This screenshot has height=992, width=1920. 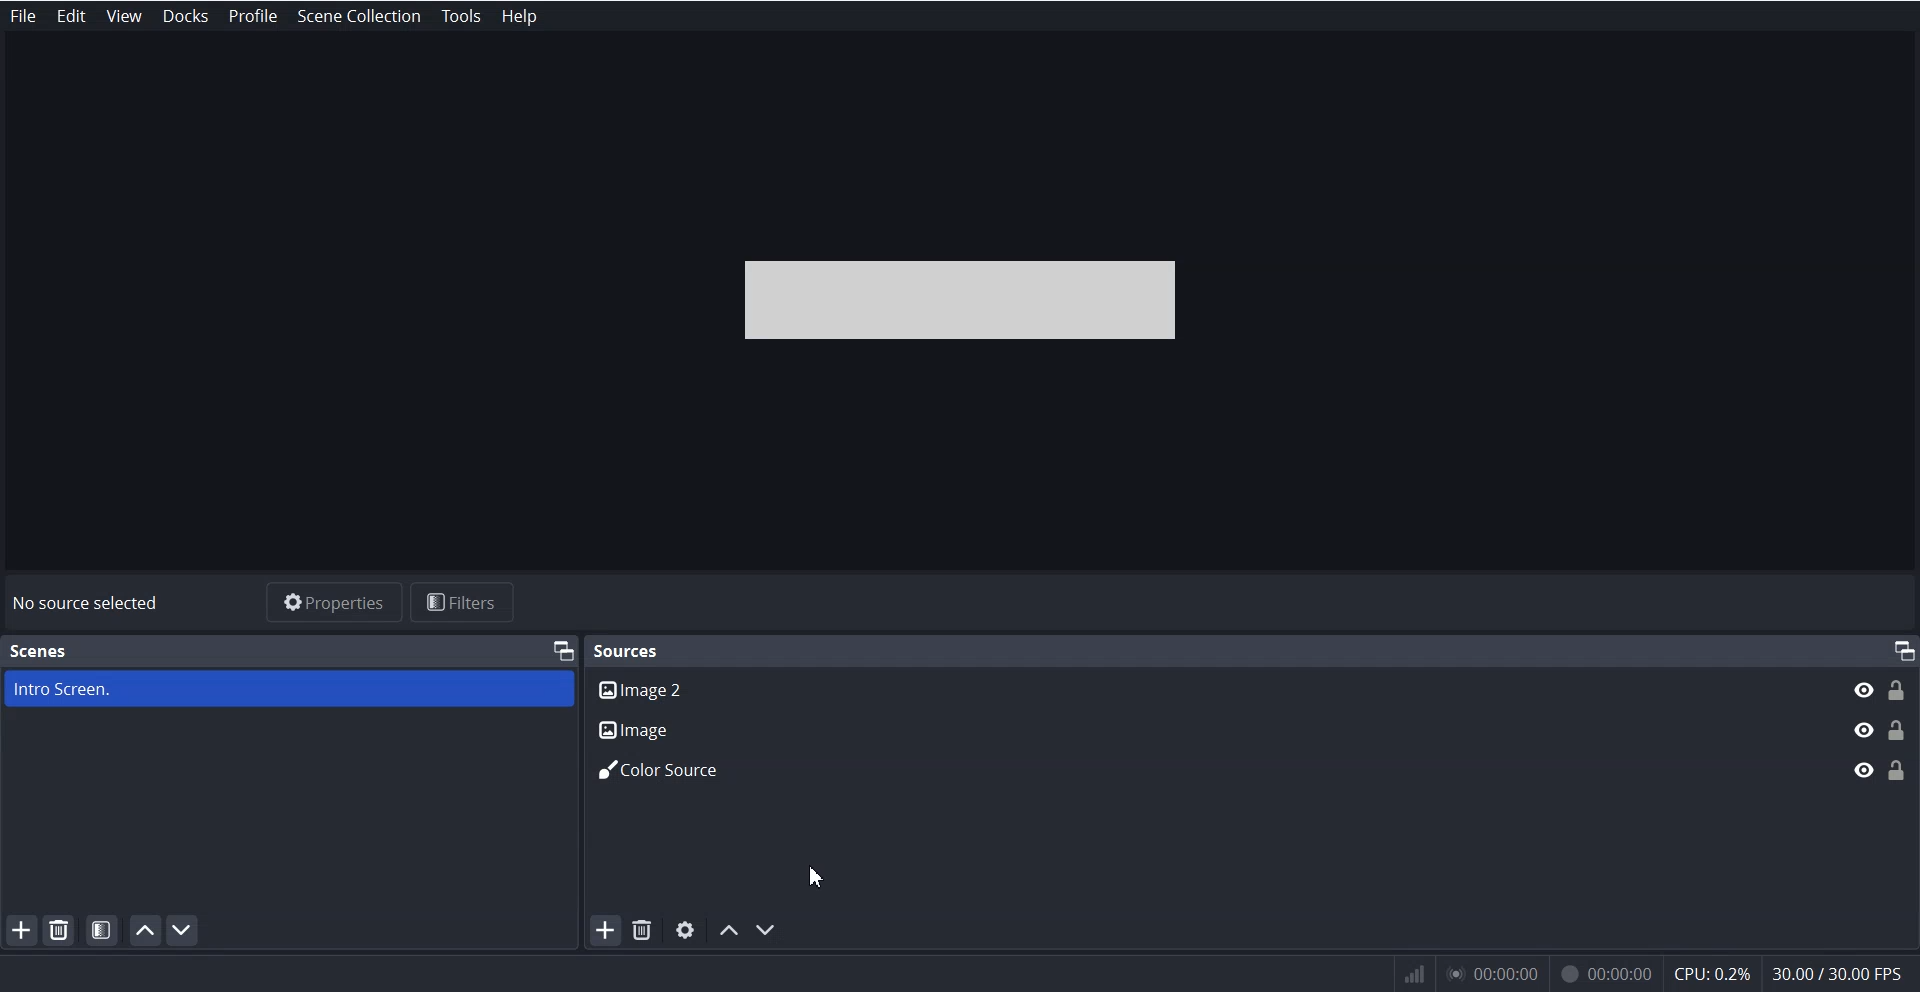 I want to click on Cursor, so click(x=817, y=875).